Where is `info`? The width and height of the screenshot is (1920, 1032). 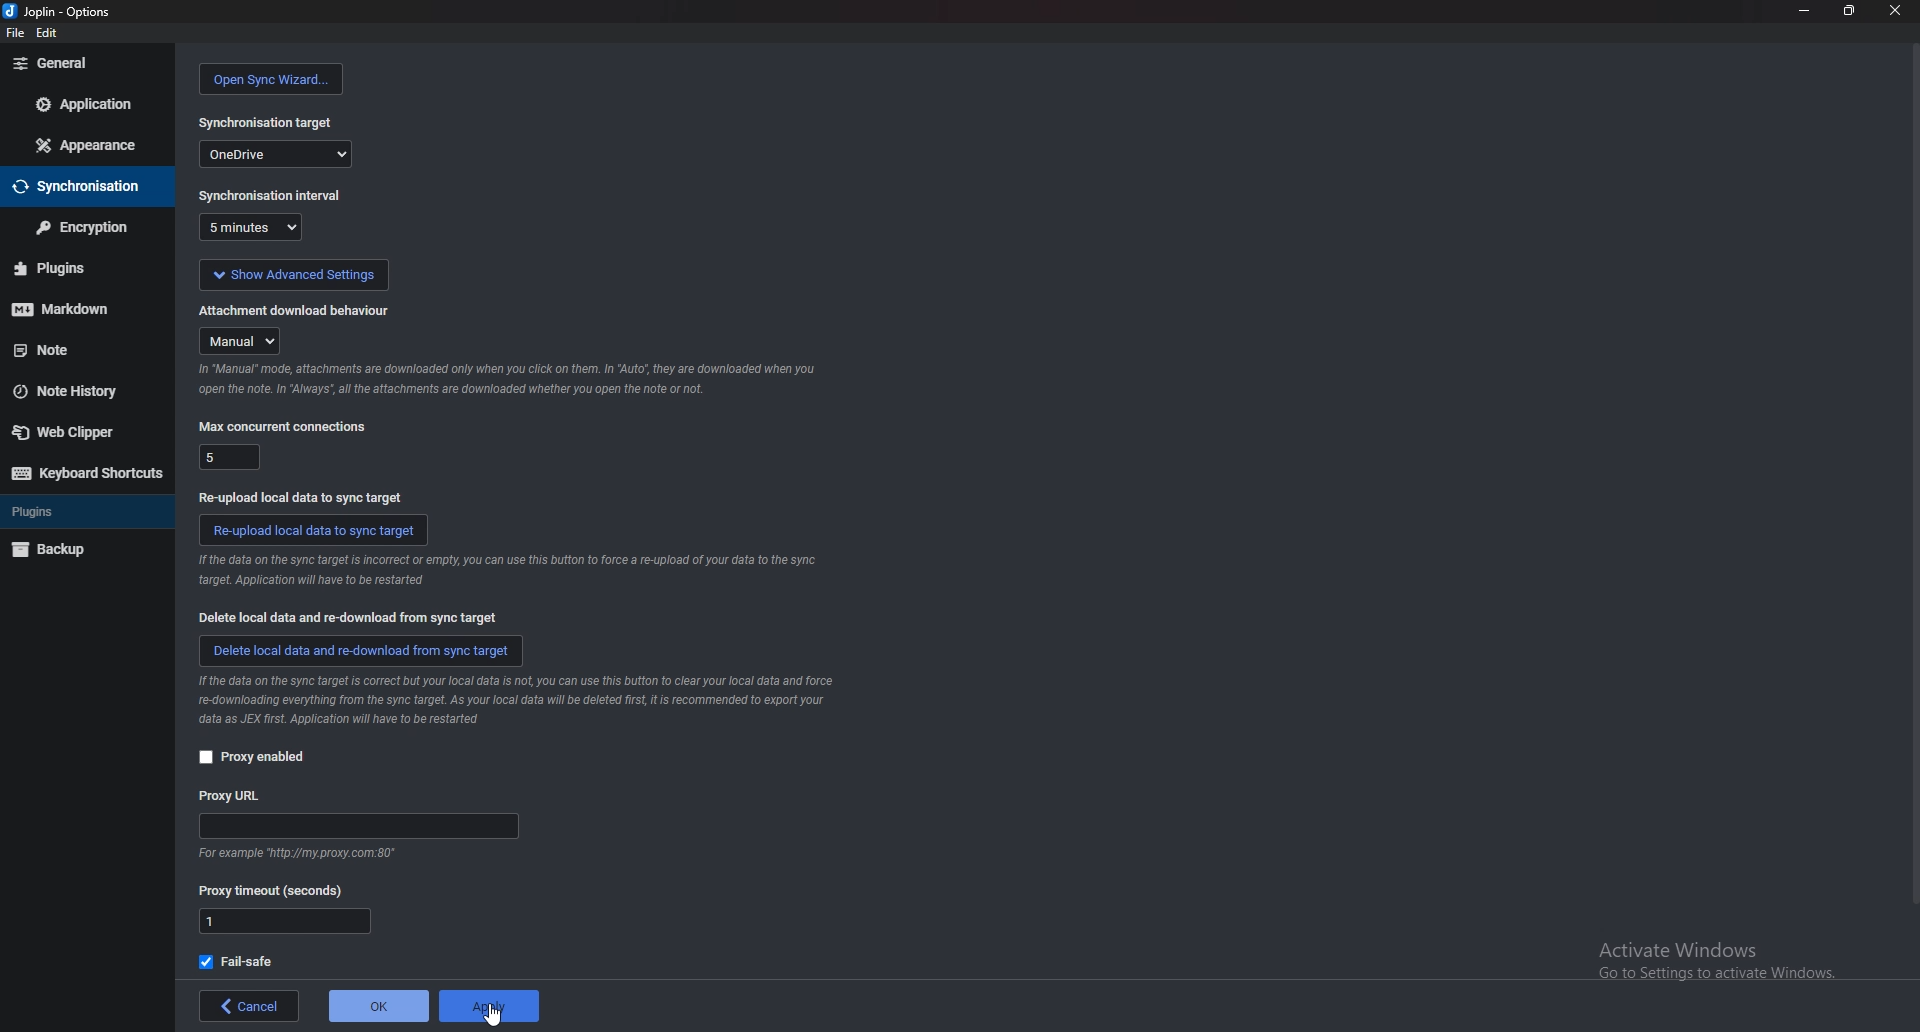 info is located at coordinates (294, 855).